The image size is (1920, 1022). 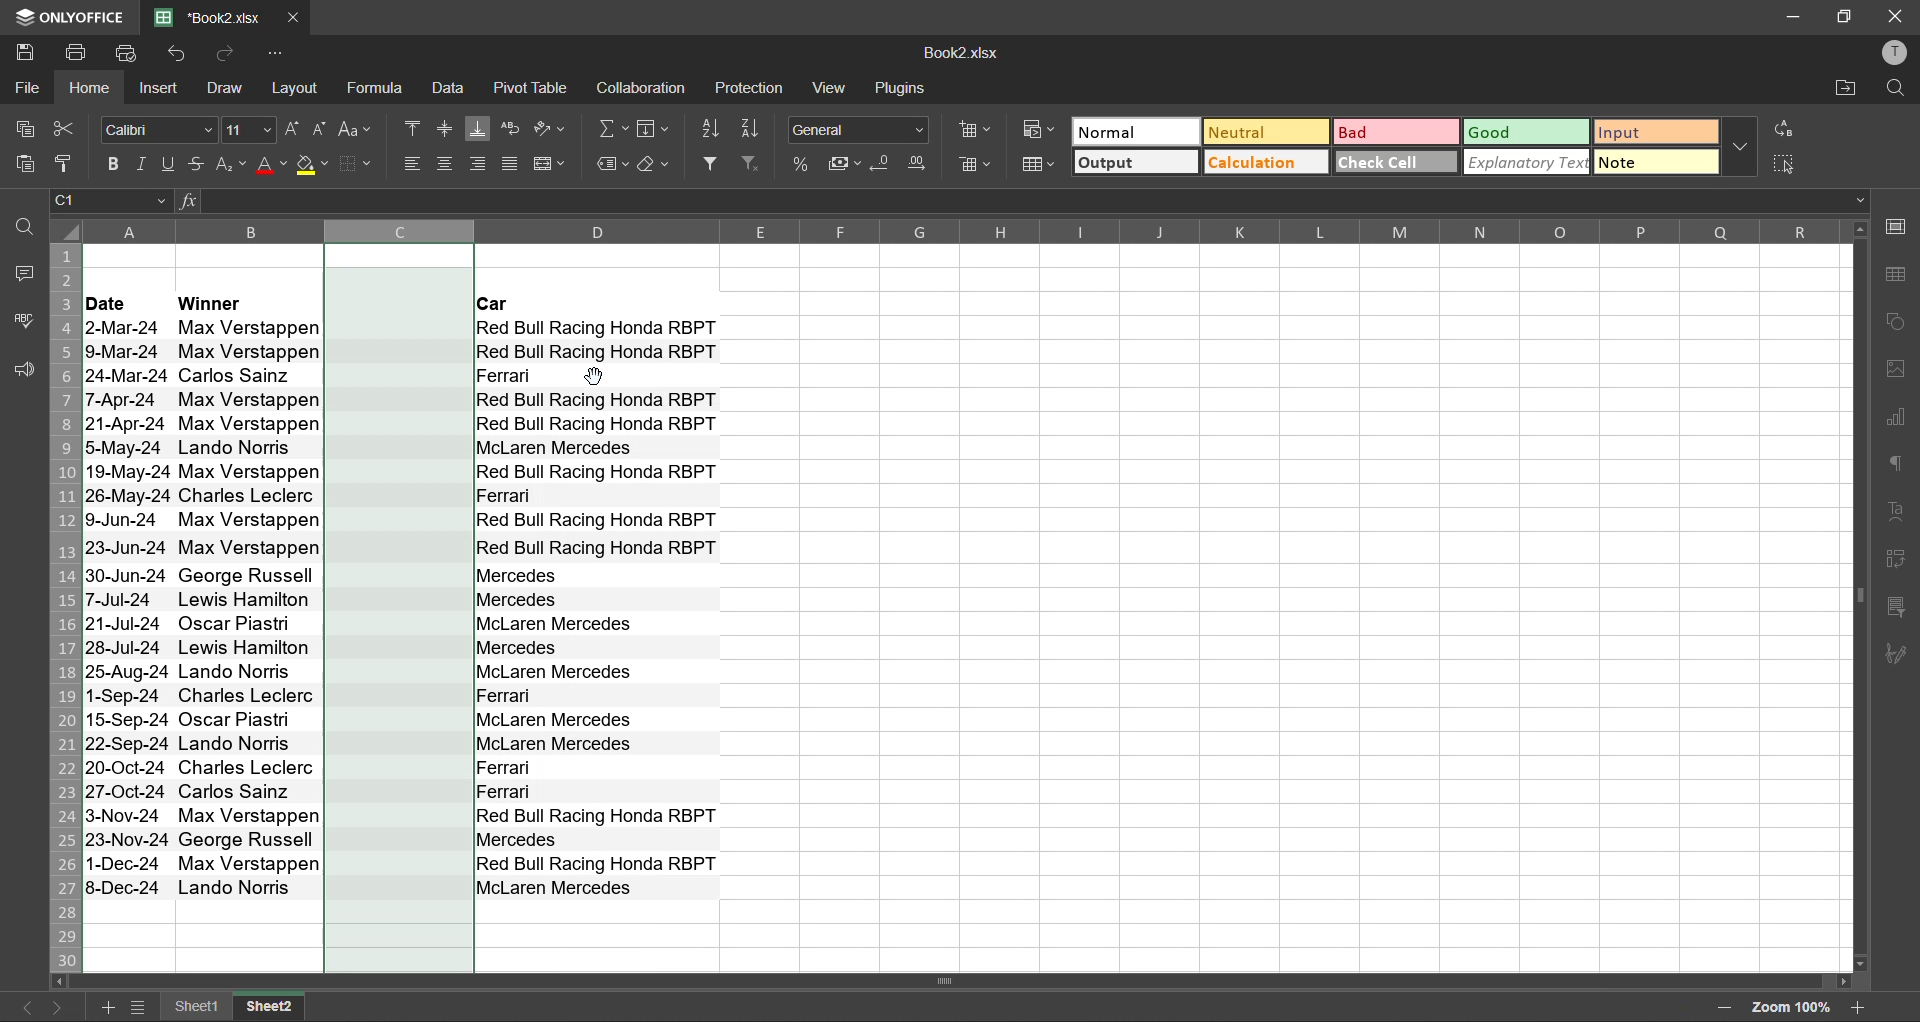 What do you see at coordinates (232, 91) in the screenshot?
I see `draw` at bounding box center [232, 91].